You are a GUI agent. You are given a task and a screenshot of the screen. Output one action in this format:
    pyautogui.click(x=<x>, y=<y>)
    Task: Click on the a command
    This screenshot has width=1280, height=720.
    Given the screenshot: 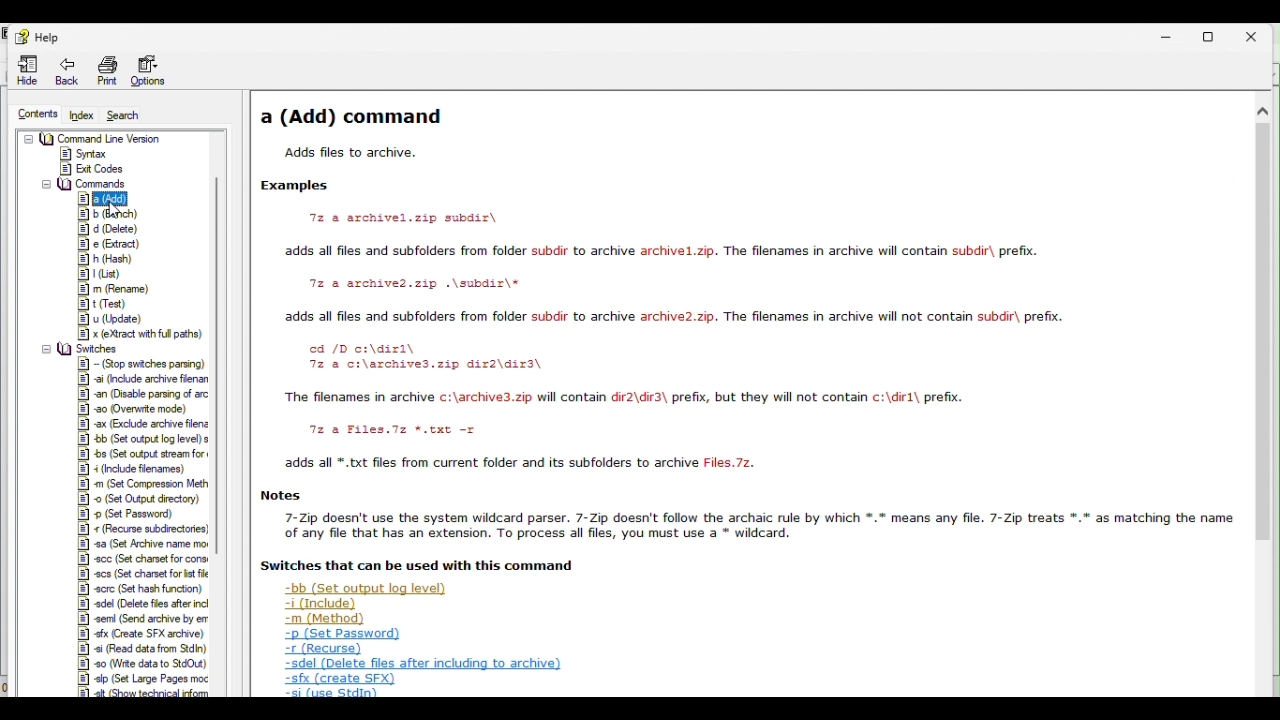 What is the action you would take?
    pyautogui.click(x=352, y=117)
    